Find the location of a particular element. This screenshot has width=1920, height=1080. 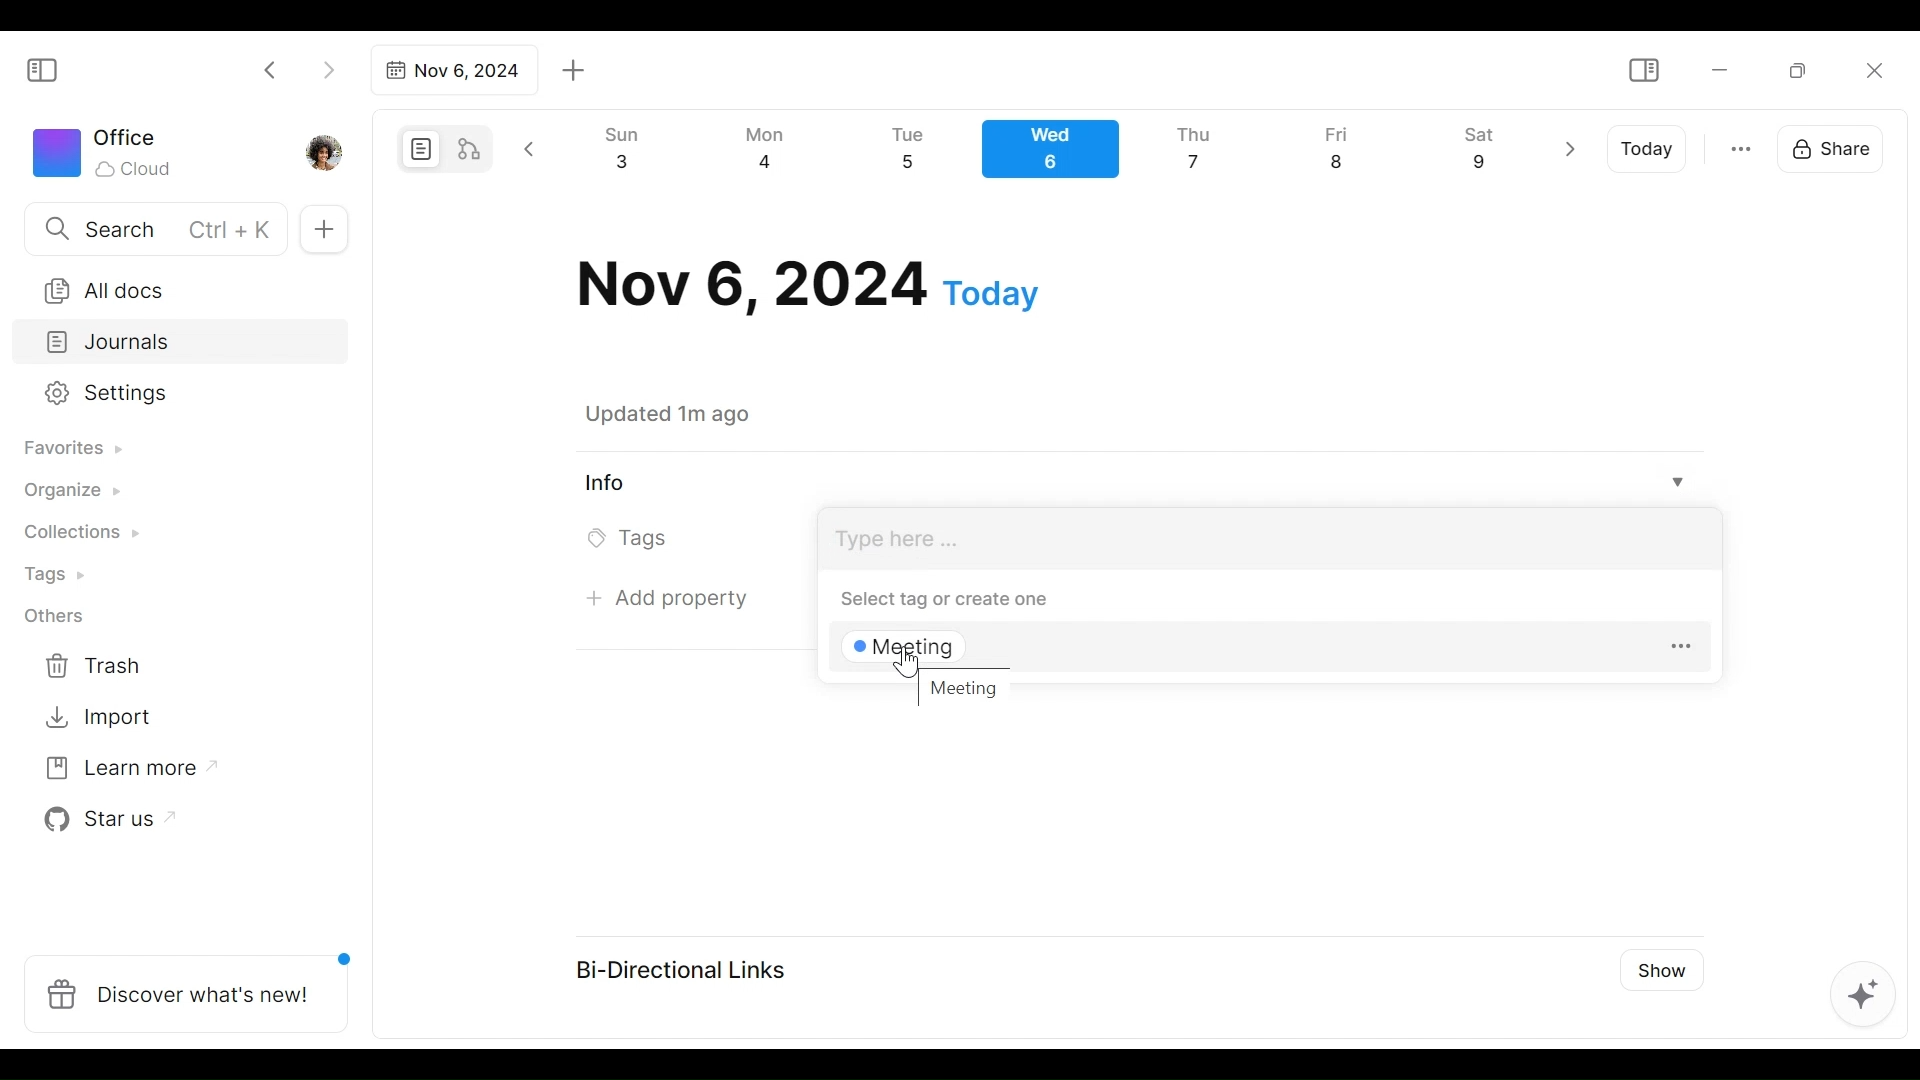

more otions is located at coordinates (1741, 147).